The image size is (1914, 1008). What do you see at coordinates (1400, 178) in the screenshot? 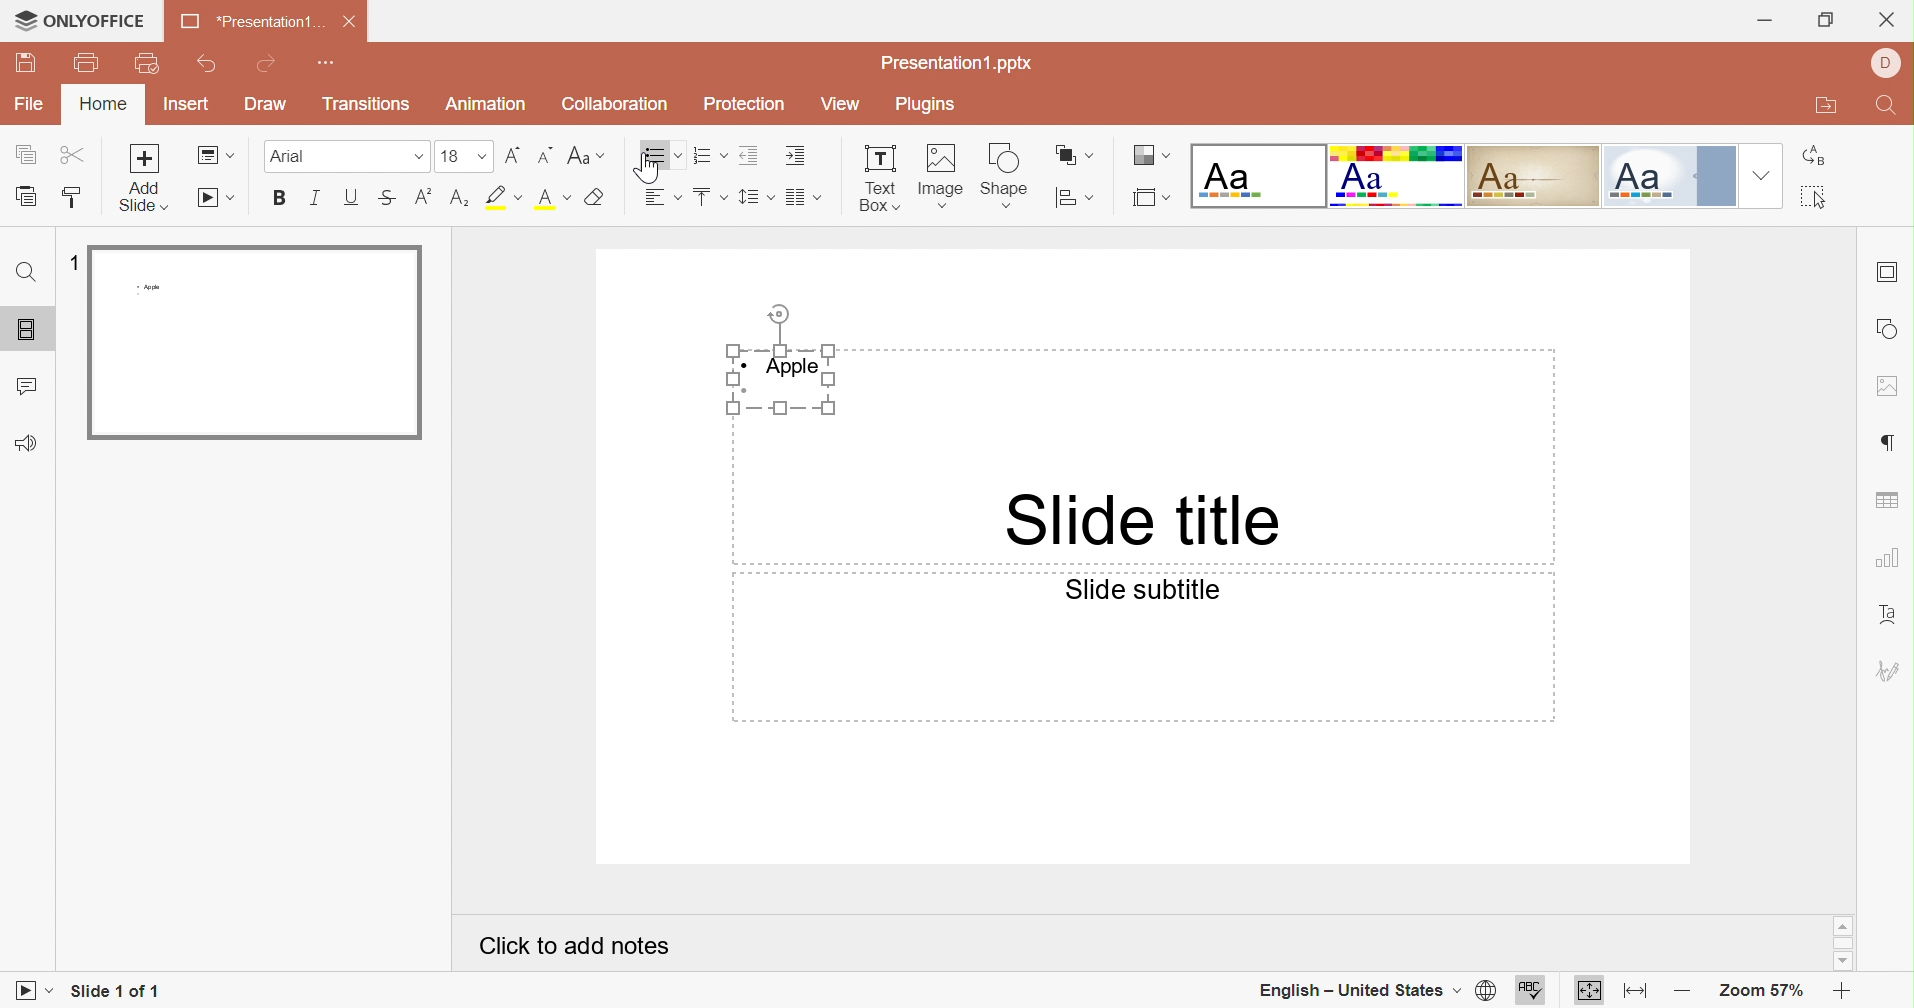
I see `Basic` at bounding box center [1400, 178].